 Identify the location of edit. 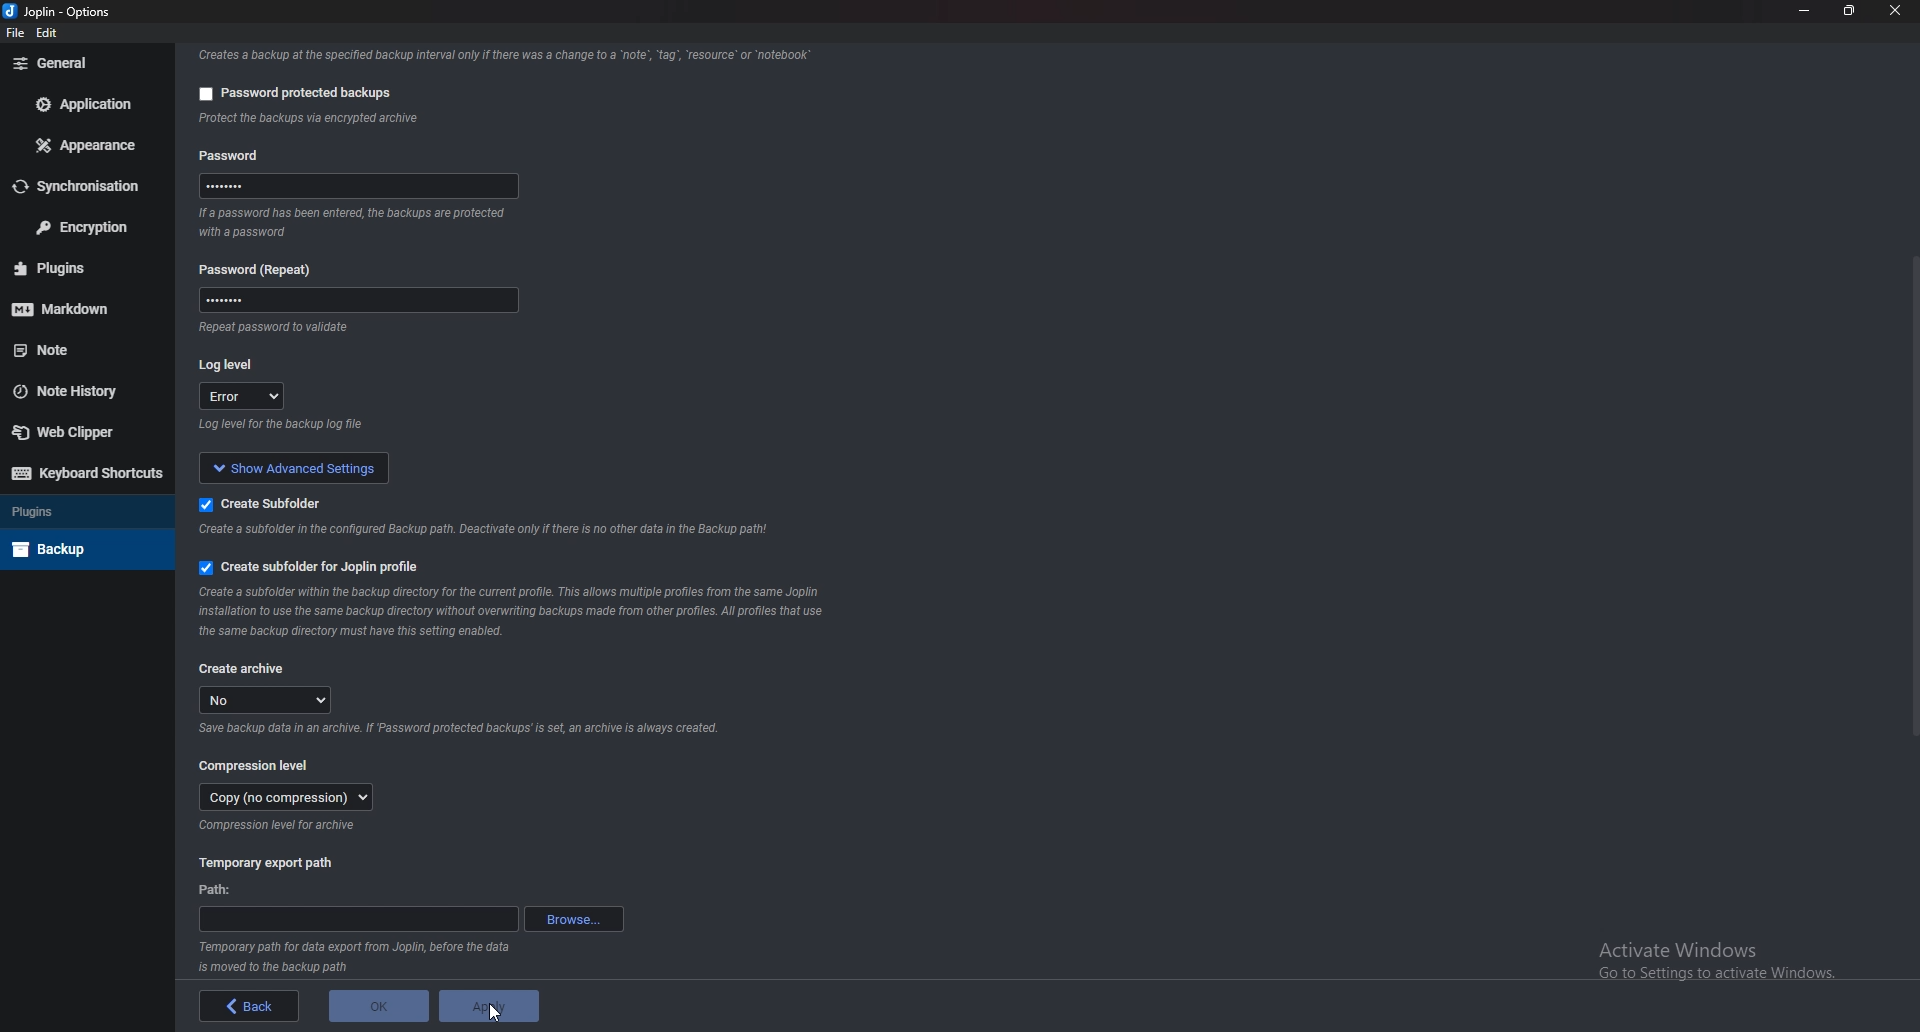
(48, 34).